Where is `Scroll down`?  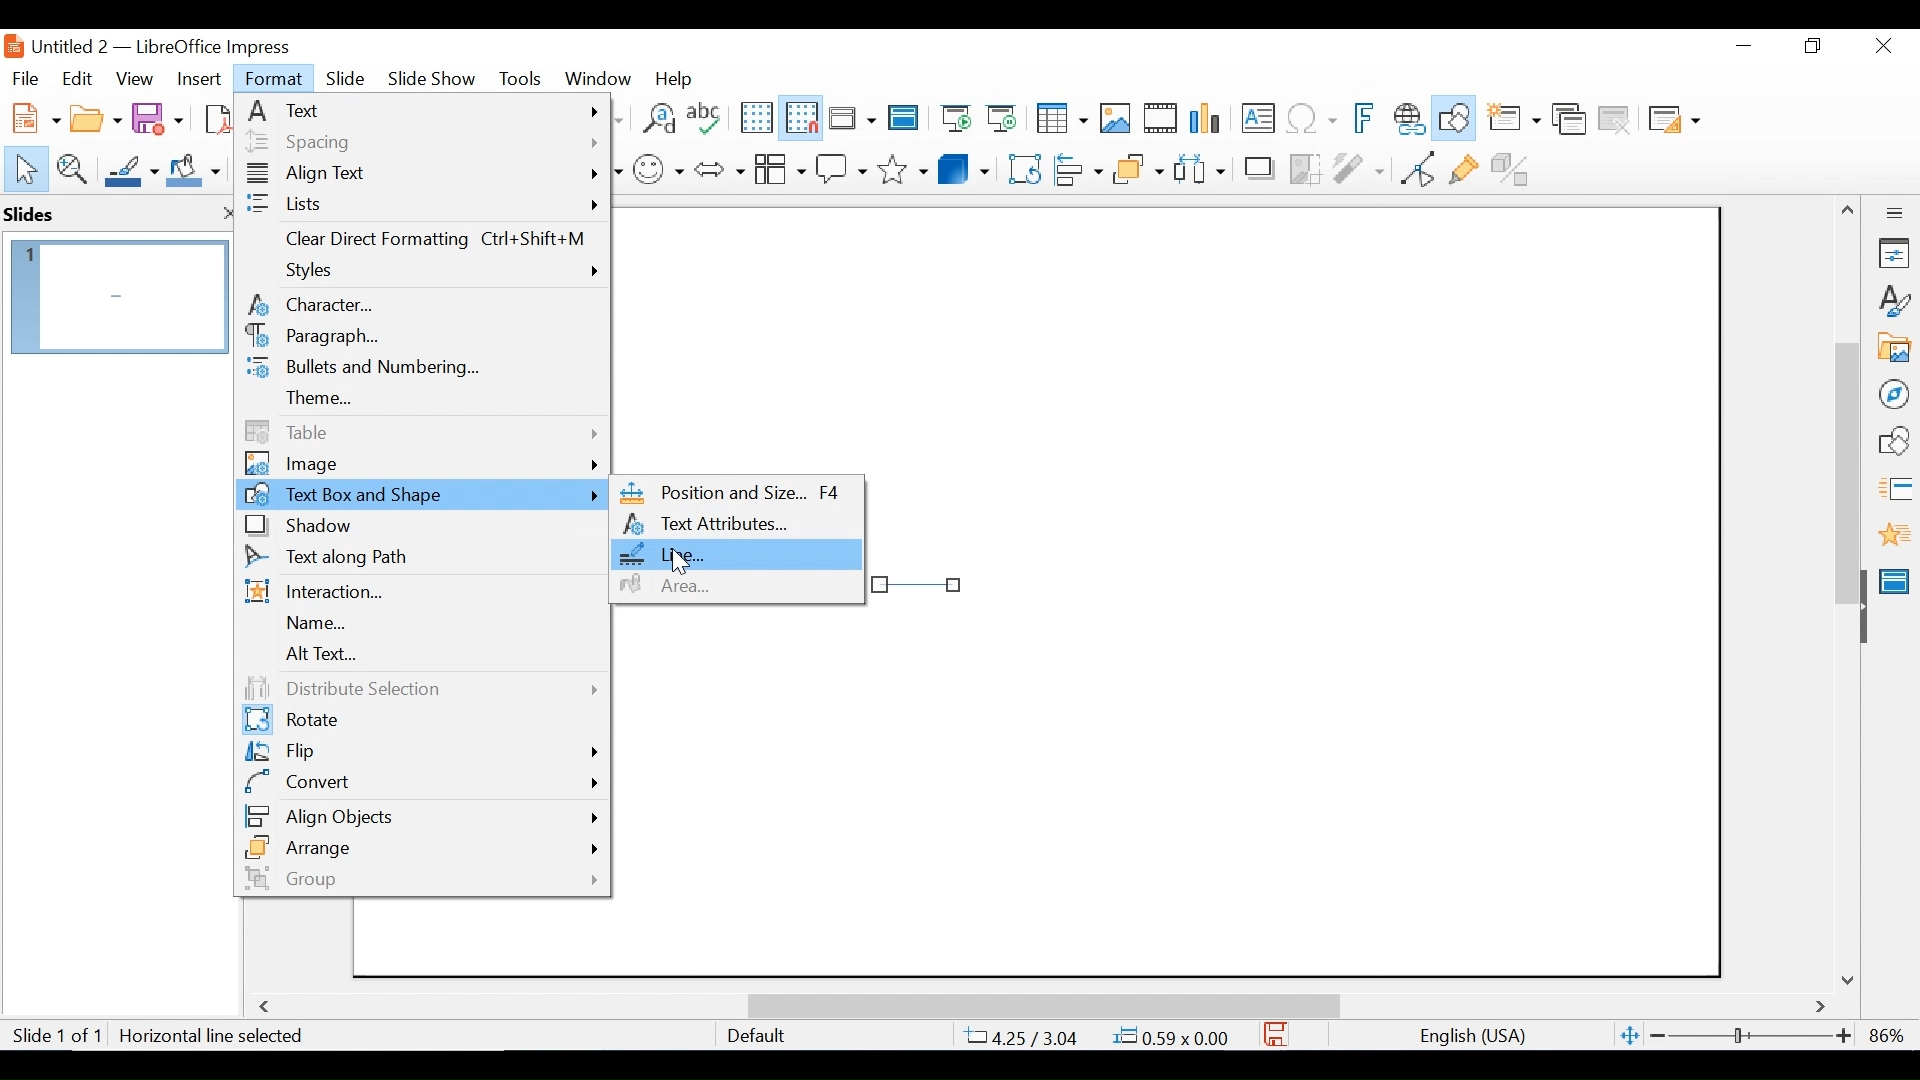 Scroll down is located at coordinates (1851, 979).